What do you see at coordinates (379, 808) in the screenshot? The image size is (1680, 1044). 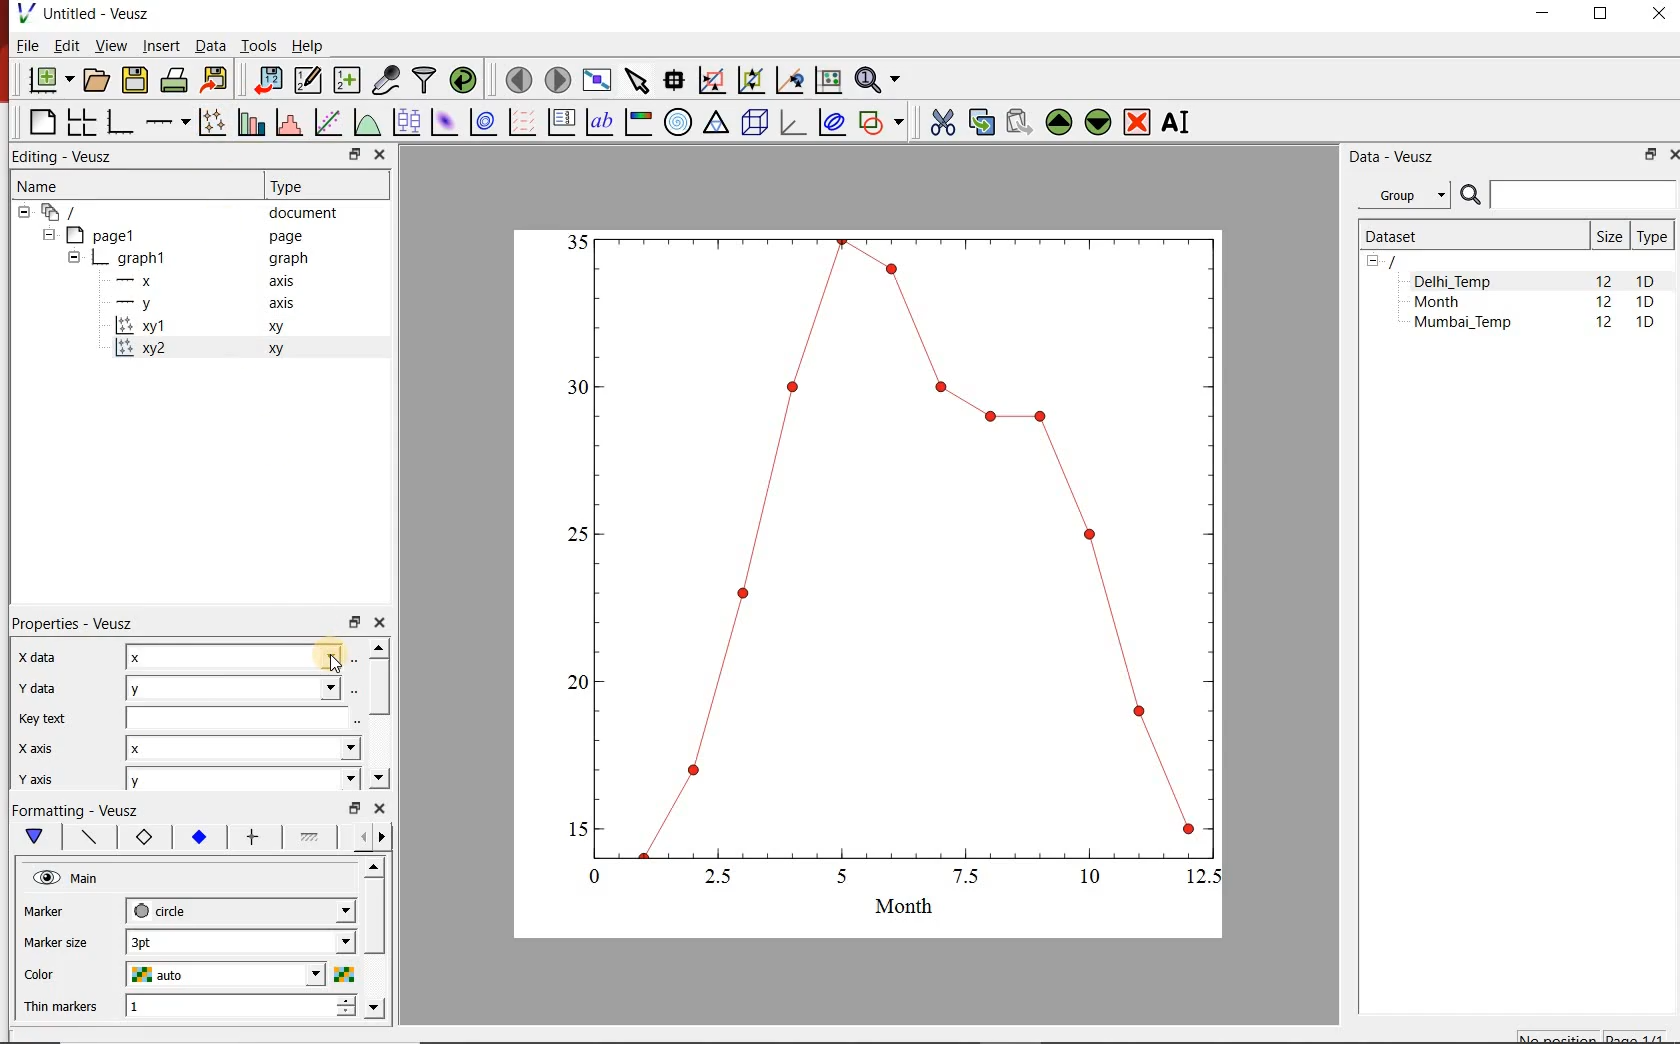 I see `close` at bounding box center [379, 808].